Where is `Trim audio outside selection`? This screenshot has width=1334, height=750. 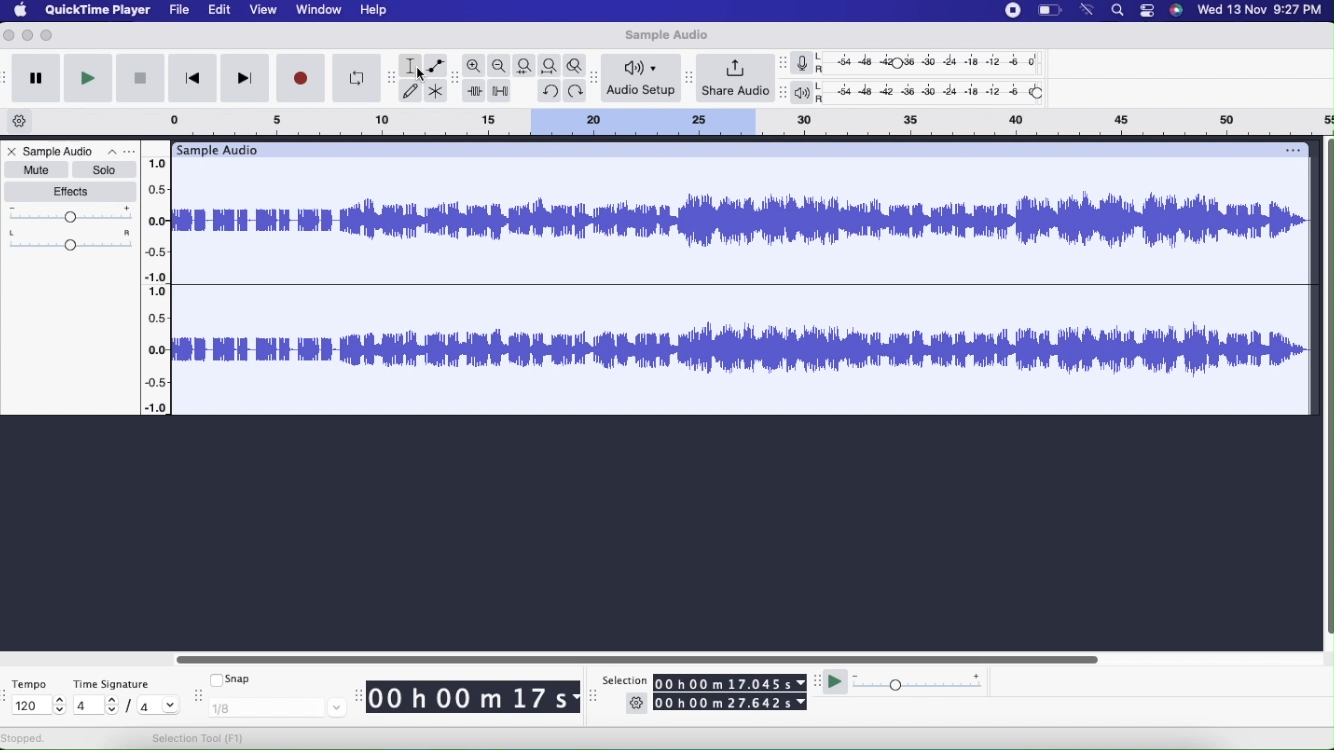
Trim audio outside selection is located at coordinates (474, 92).